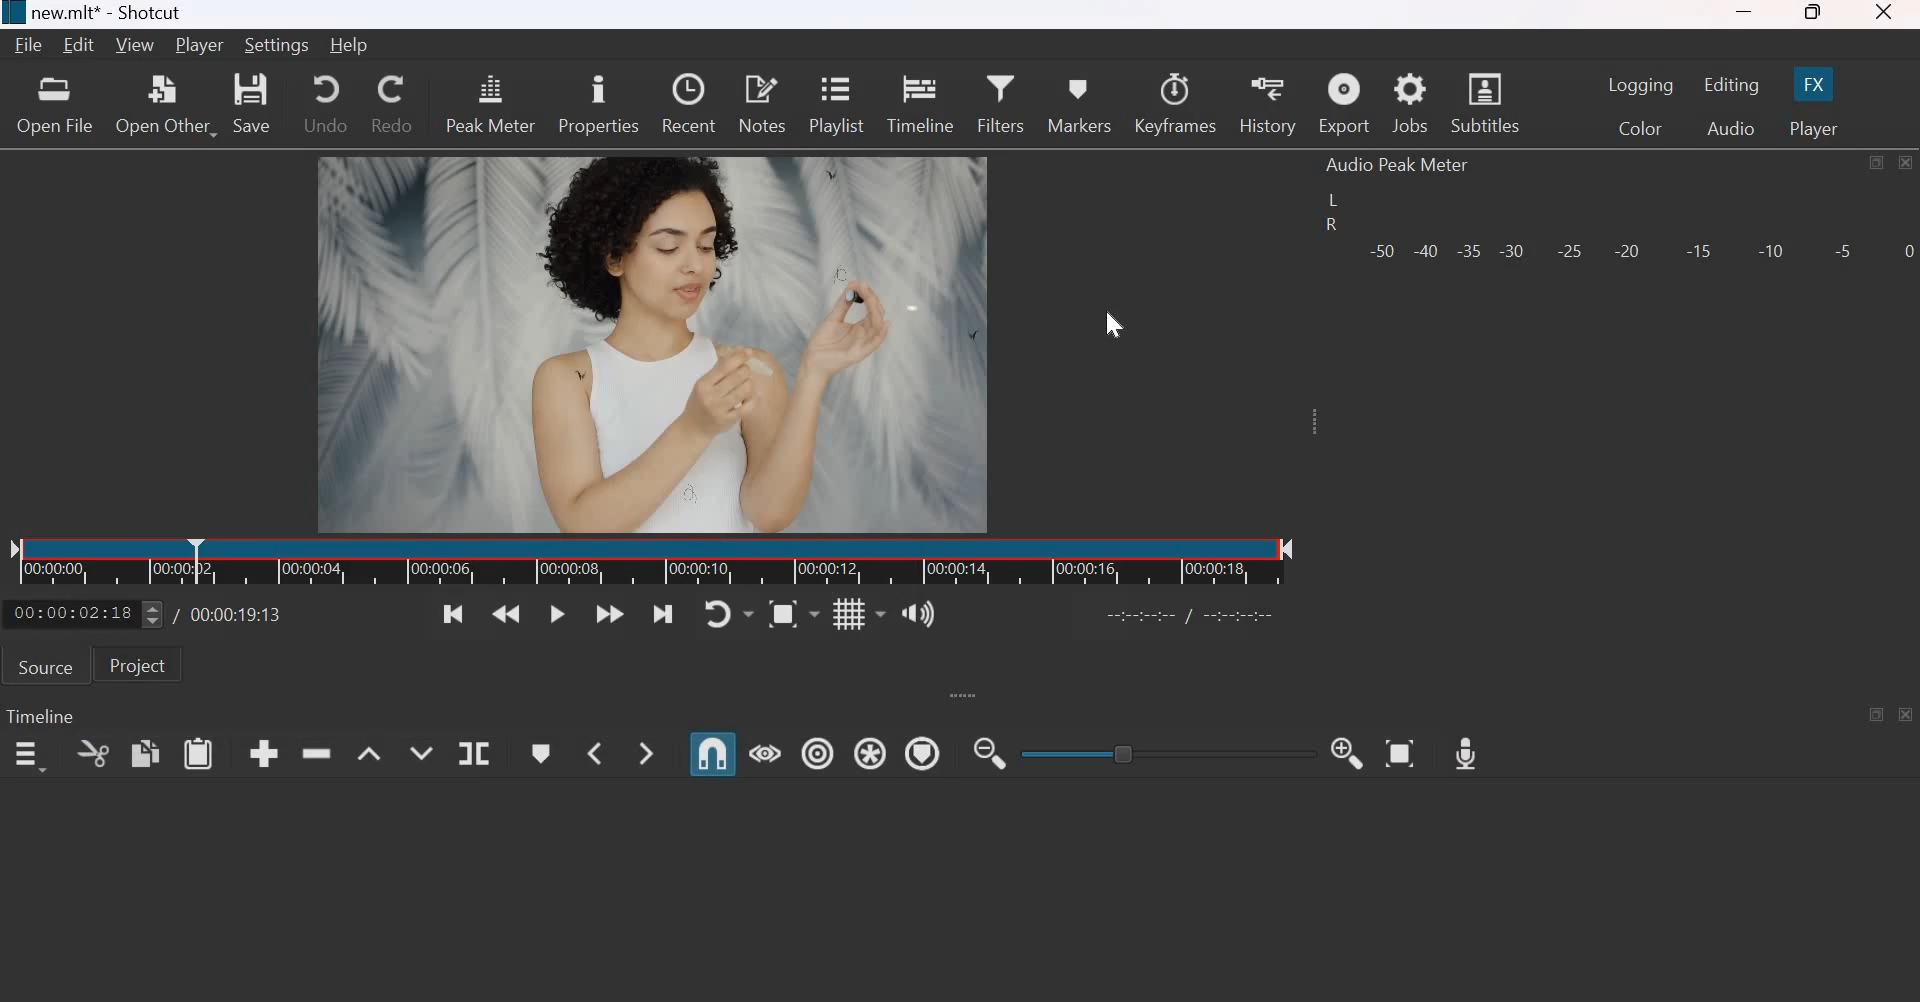 The image size is (1920, 1002). I want to click on Notes, so click(762, 103).